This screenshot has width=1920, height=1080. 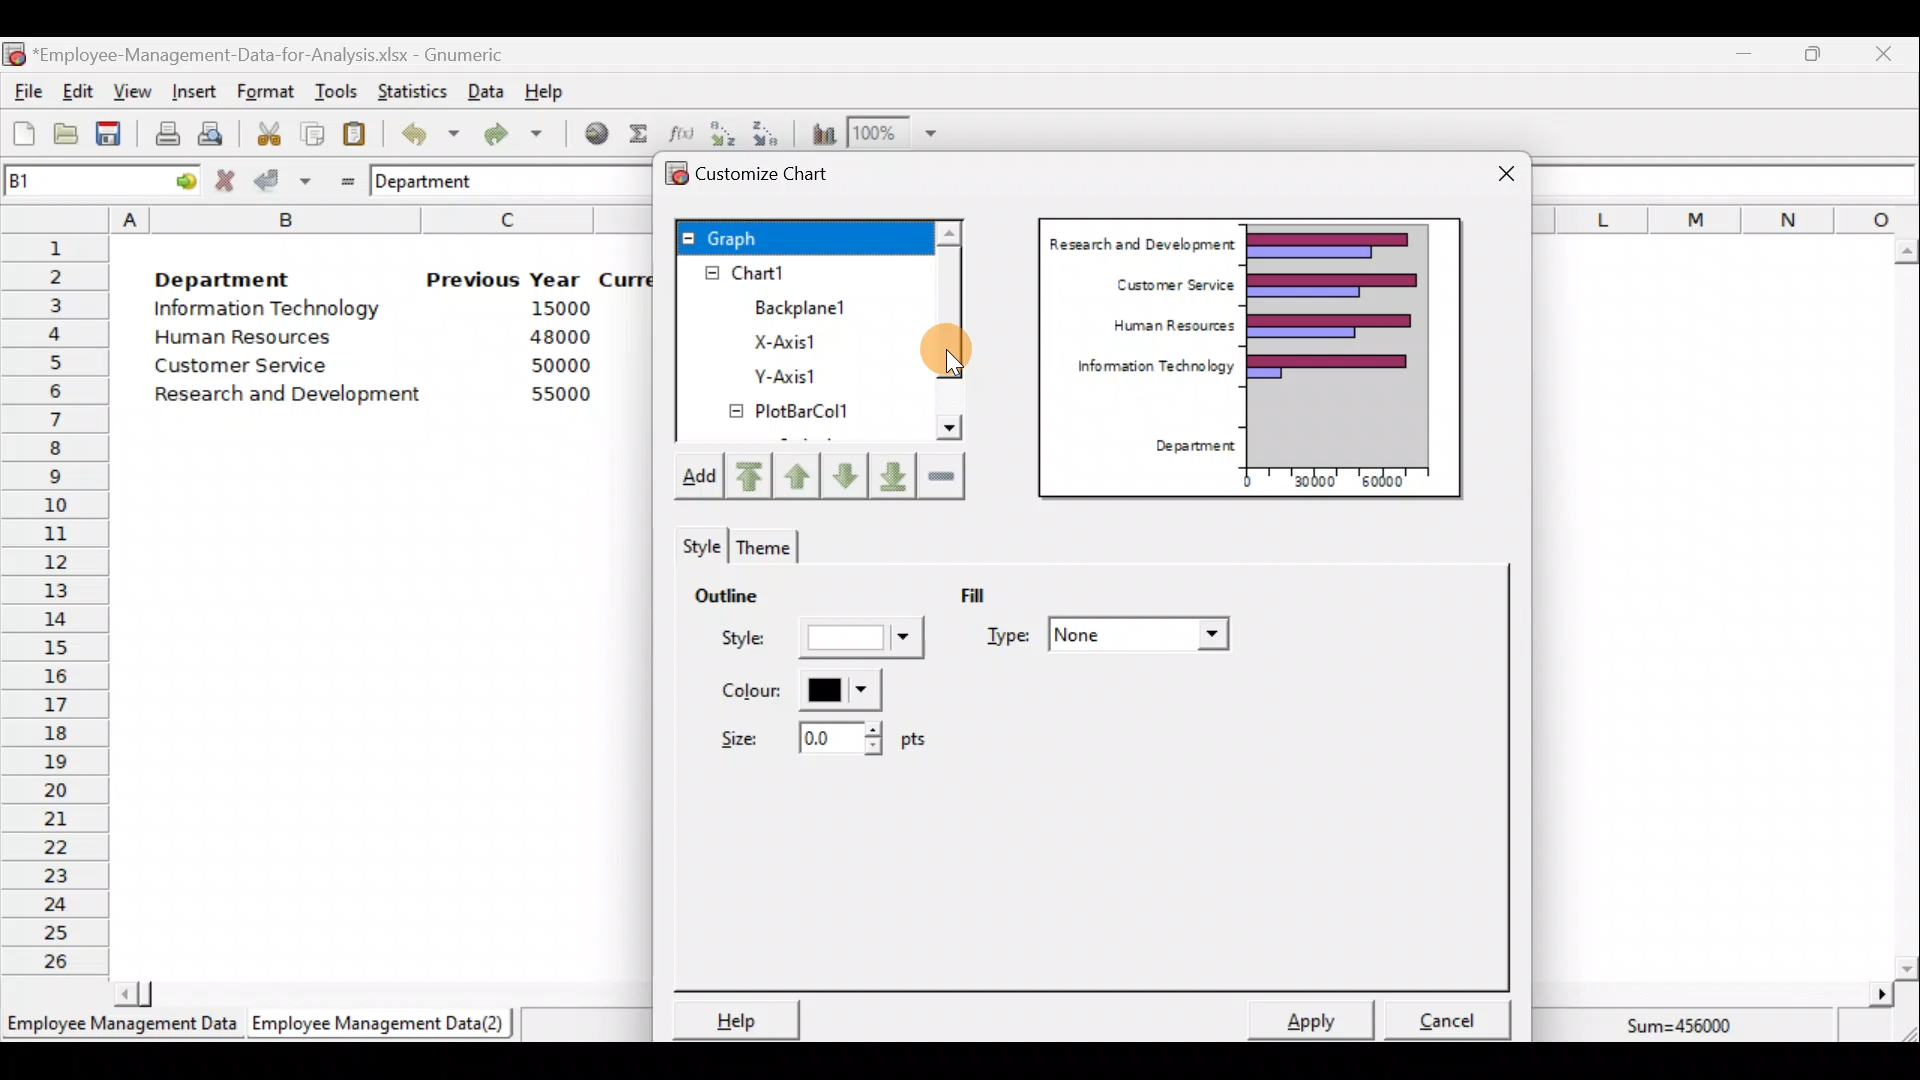 What do you see at coordinates (24, 133) in the screenshot?
I see `Create a new workbook` at bounding box center [24, 133].